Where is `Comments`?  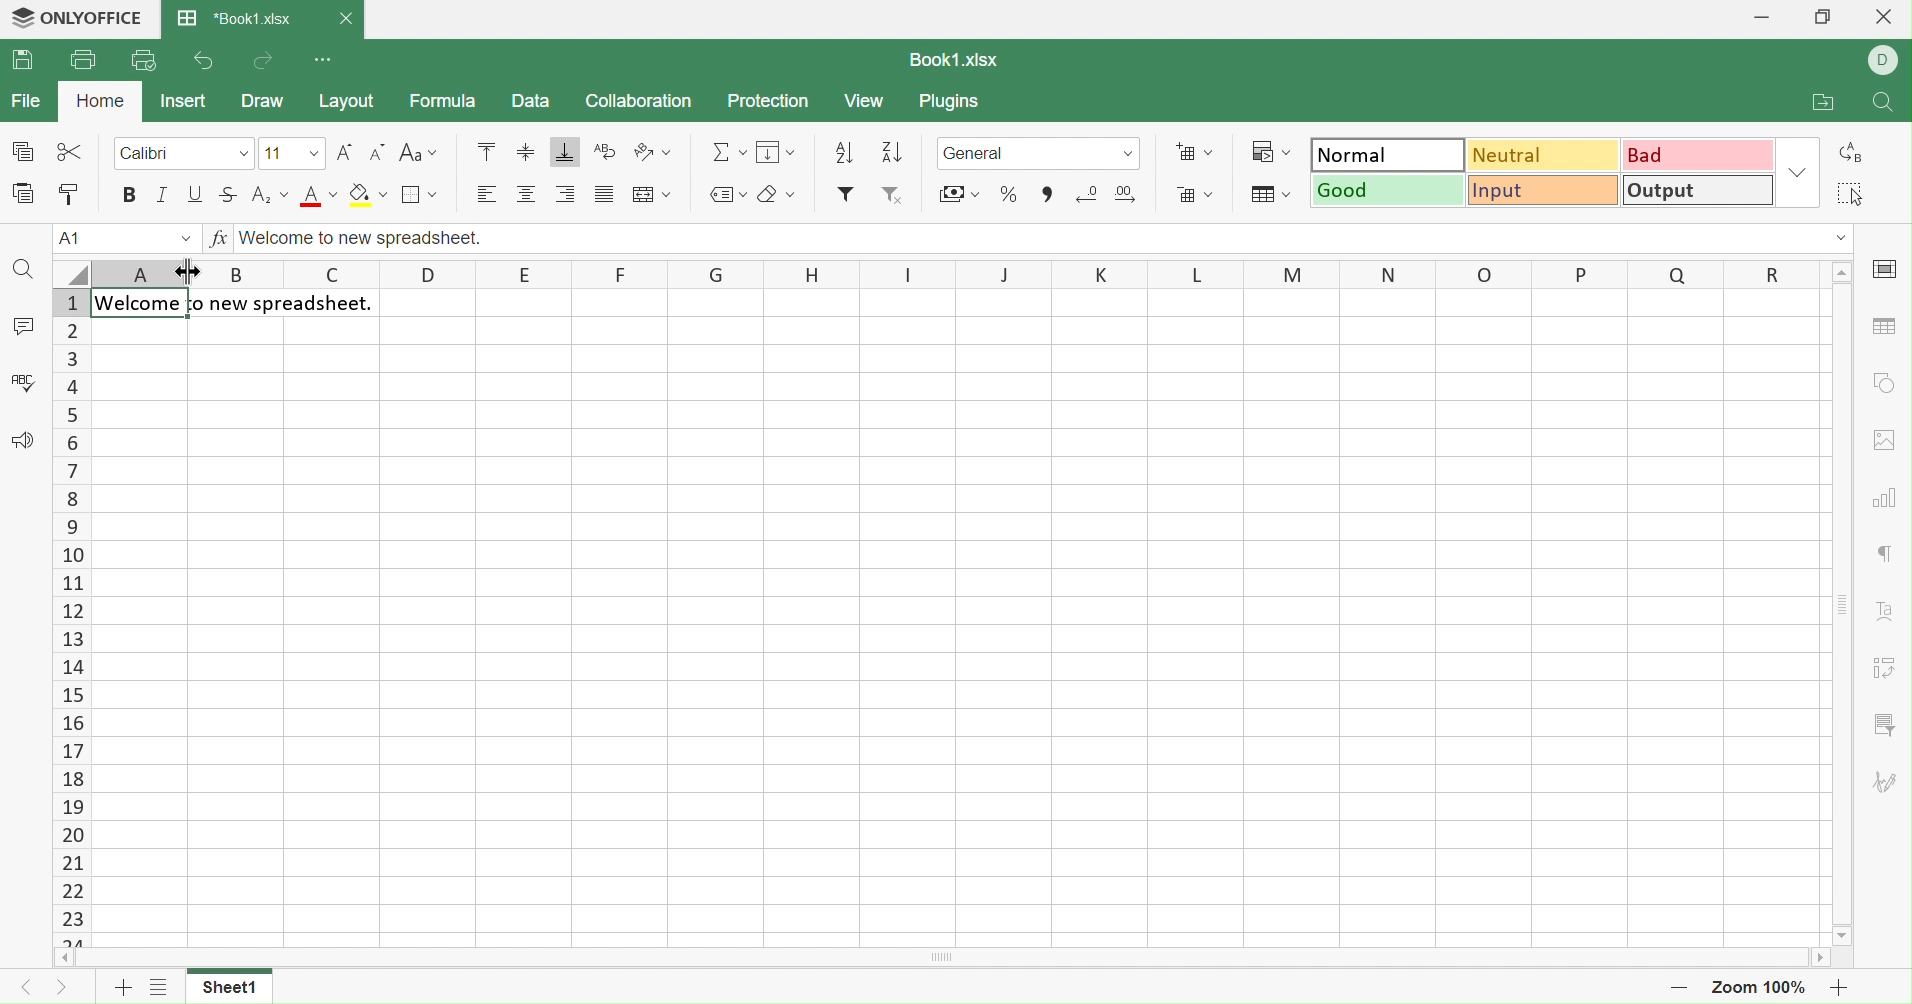 Comments is located at coordinates (23, 326).